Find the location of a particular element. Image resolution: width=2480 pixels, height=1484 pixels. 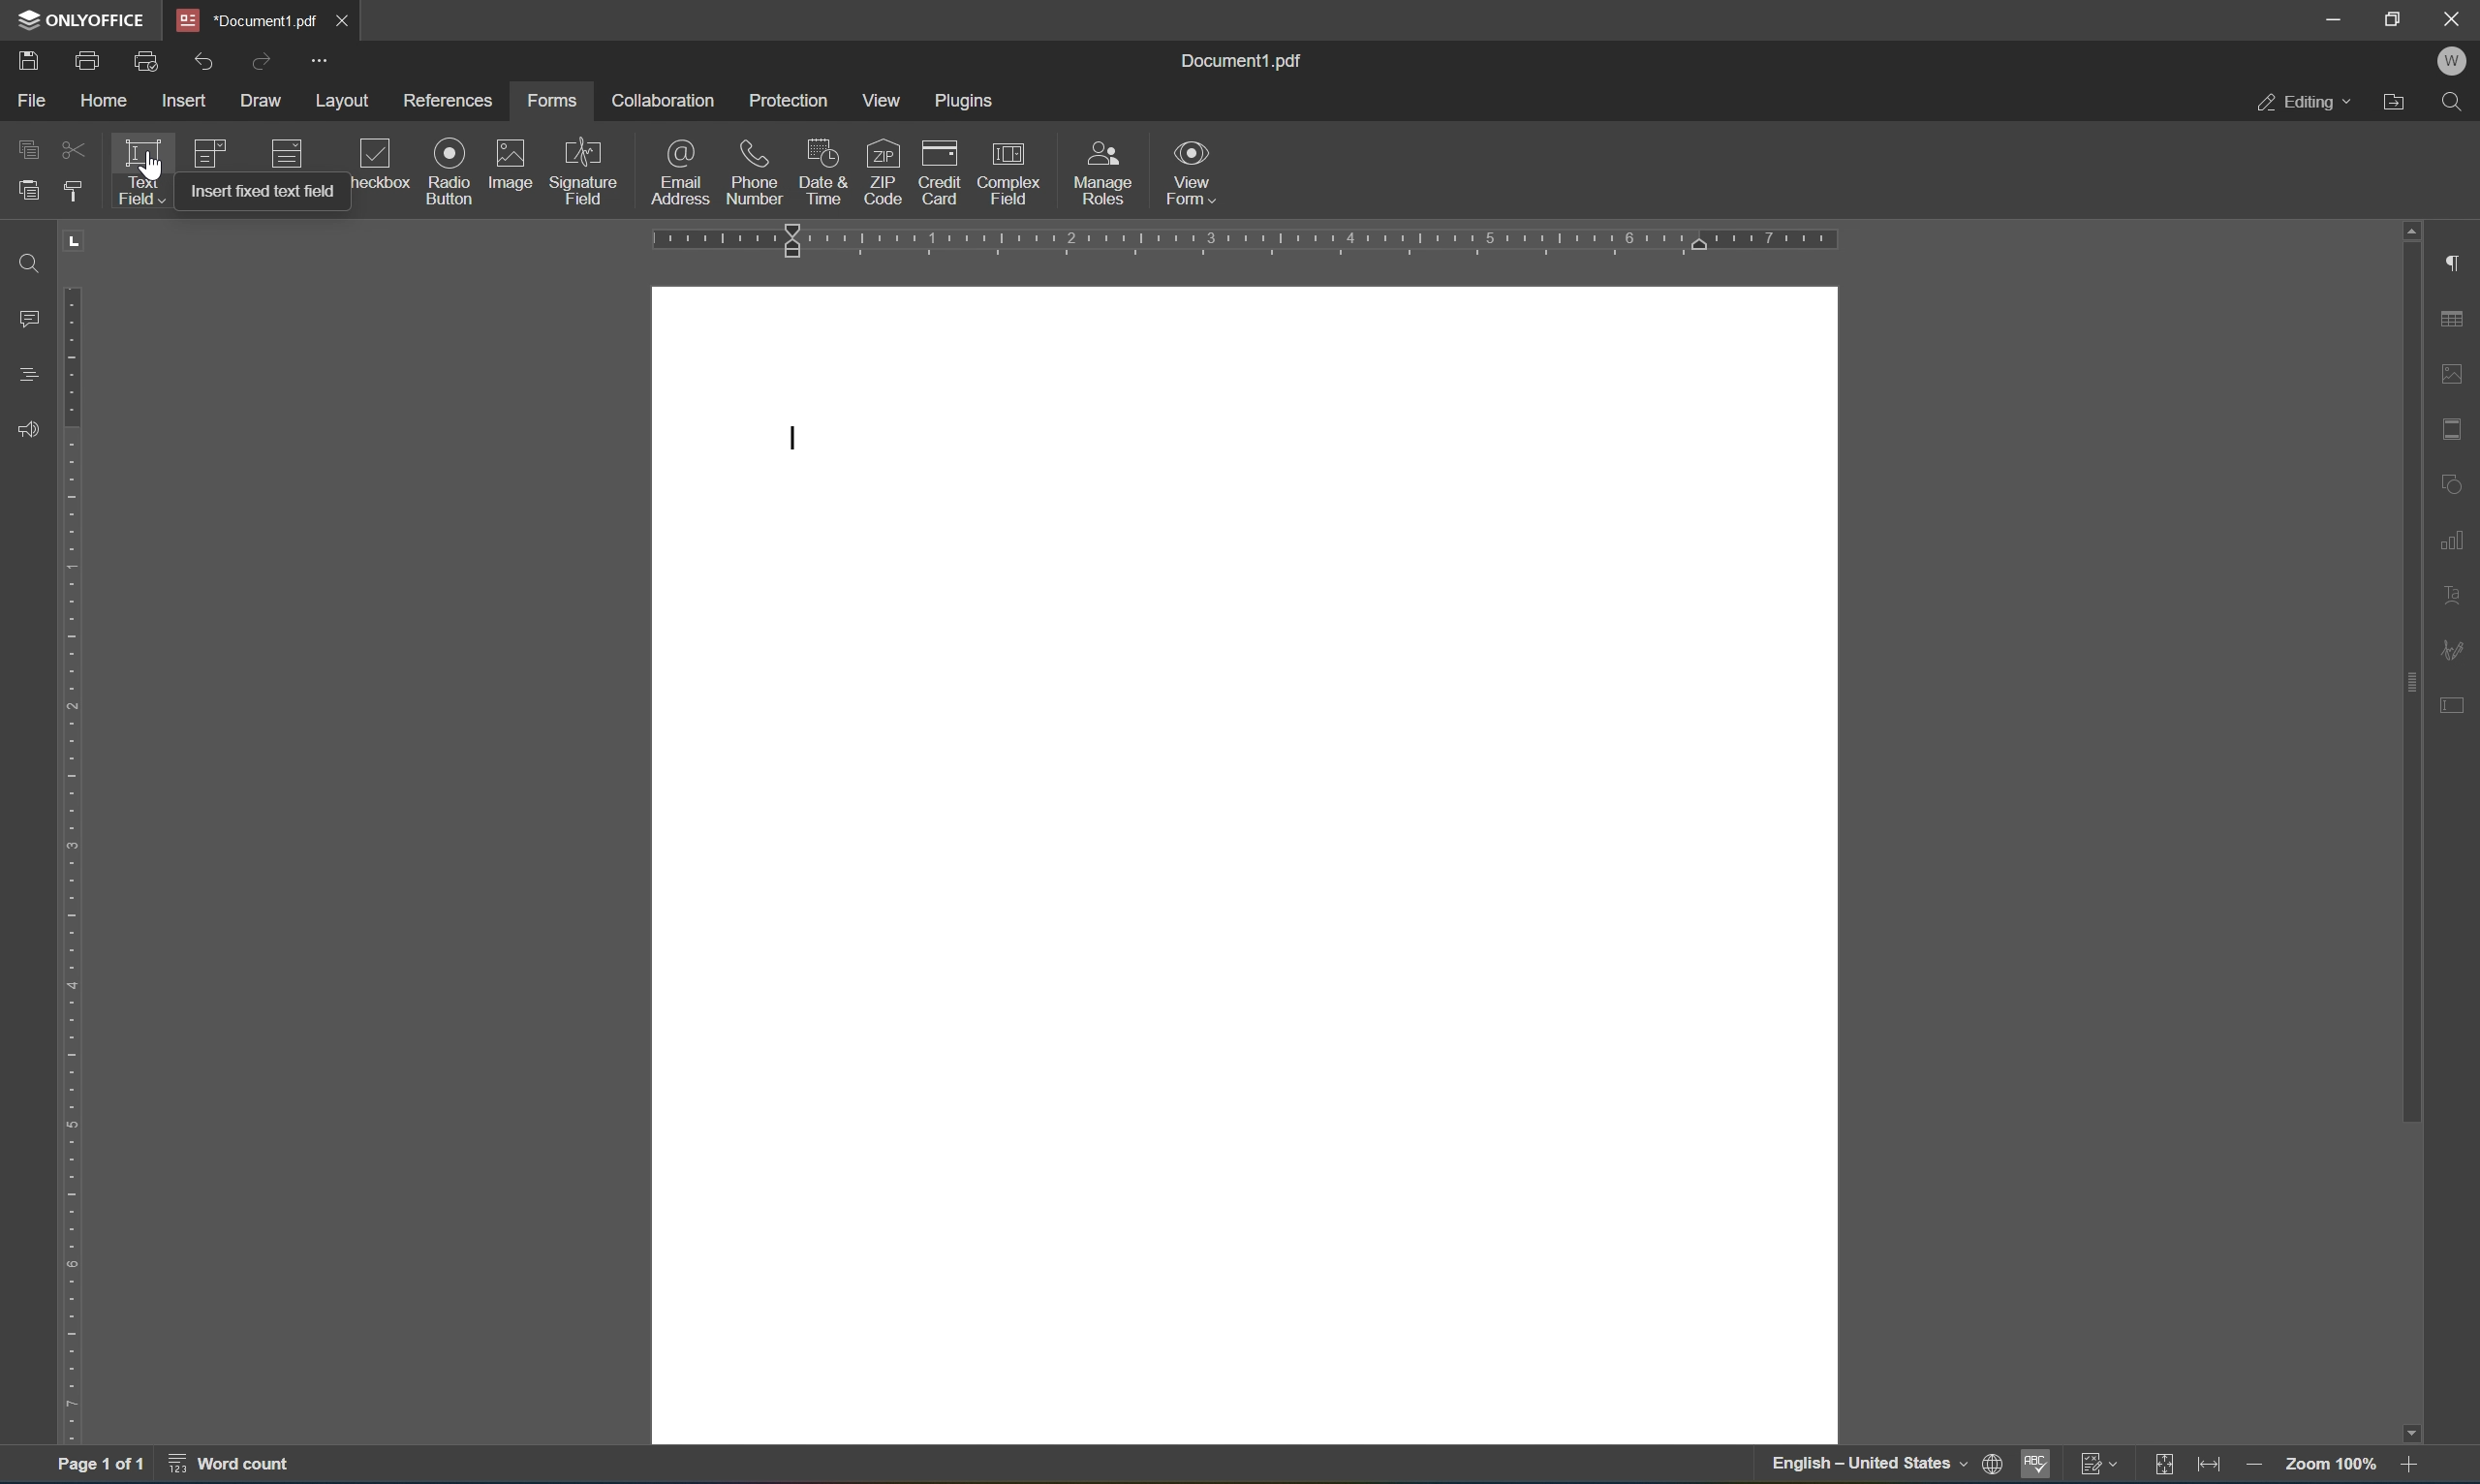

credit card is located at coordinates (939, 177).